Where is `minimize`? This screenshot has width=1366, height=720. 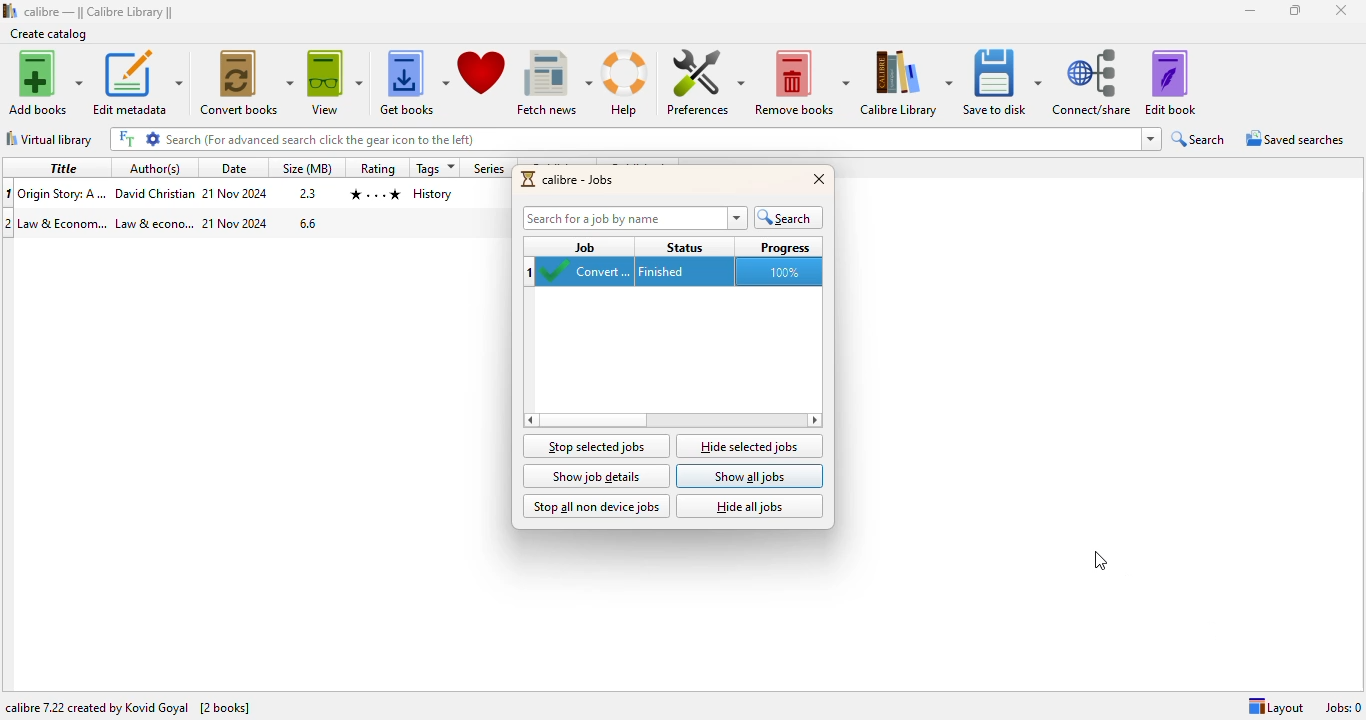 minimize is located at coordinates (1251, 11).